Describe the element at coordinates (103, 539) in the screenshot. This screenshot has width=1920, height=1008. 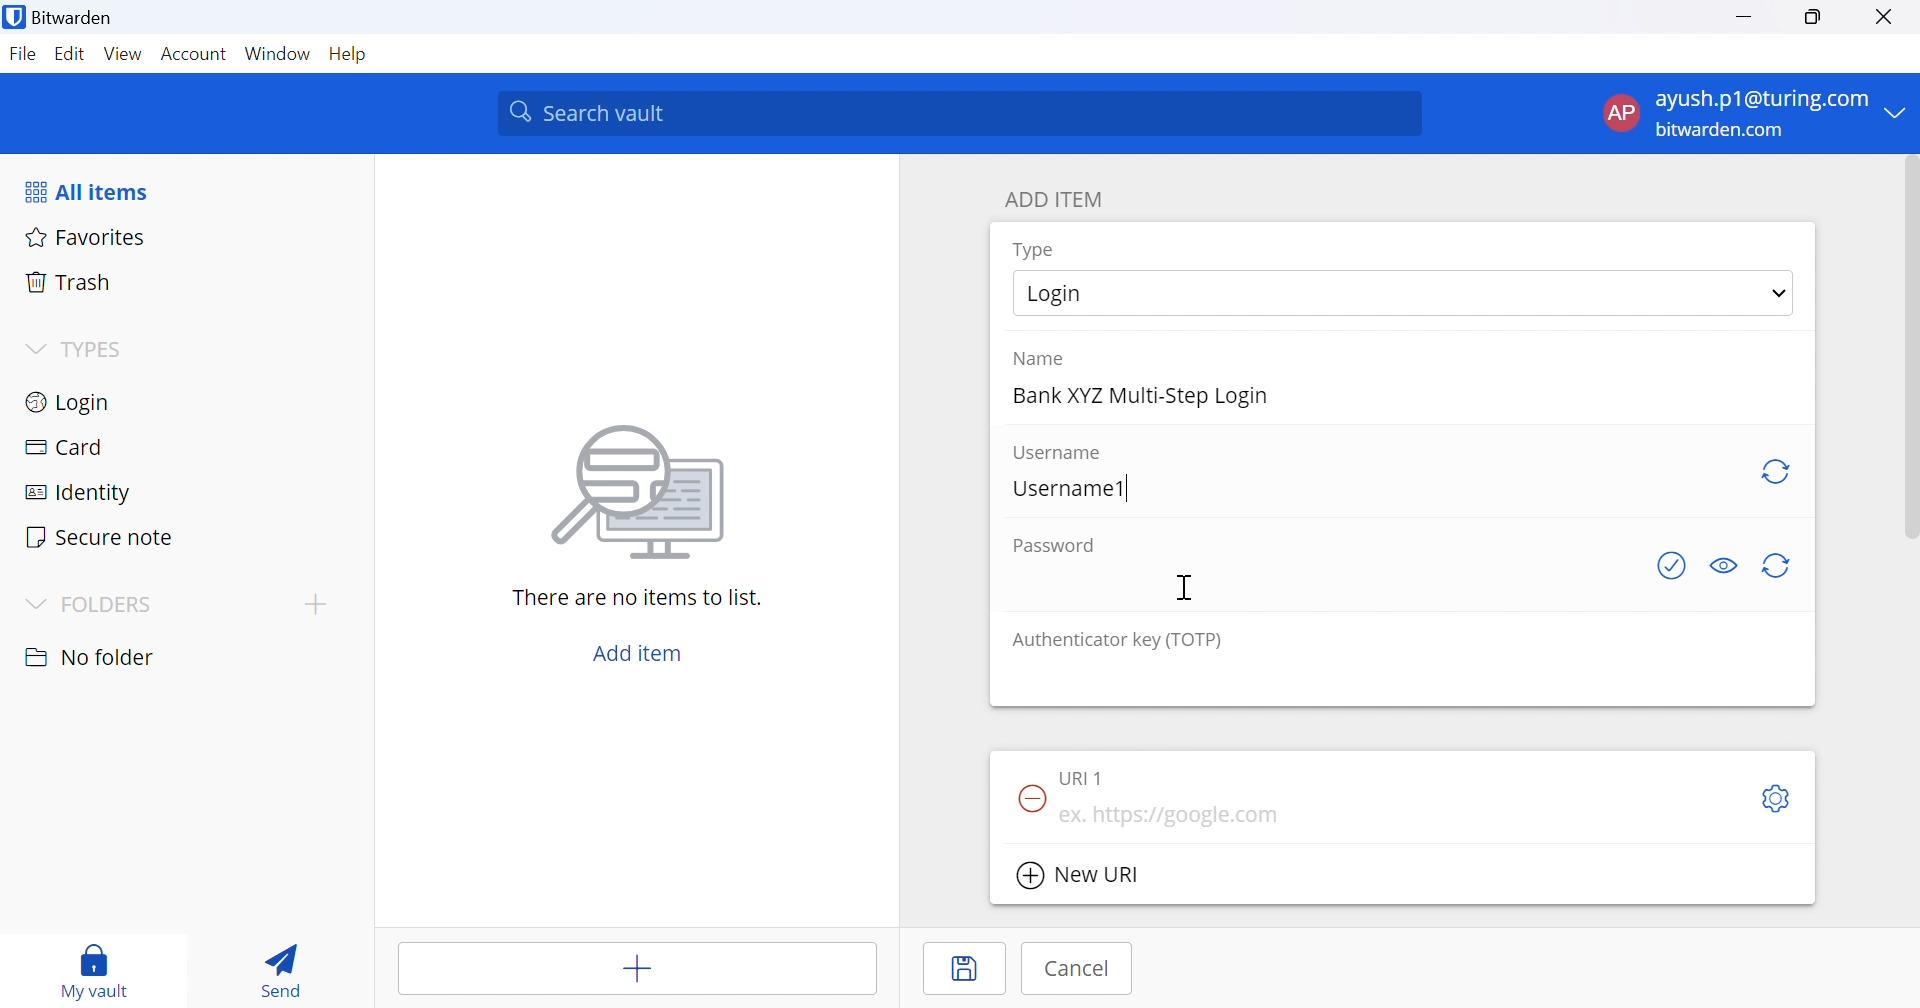
I see `Secure note` at that location.